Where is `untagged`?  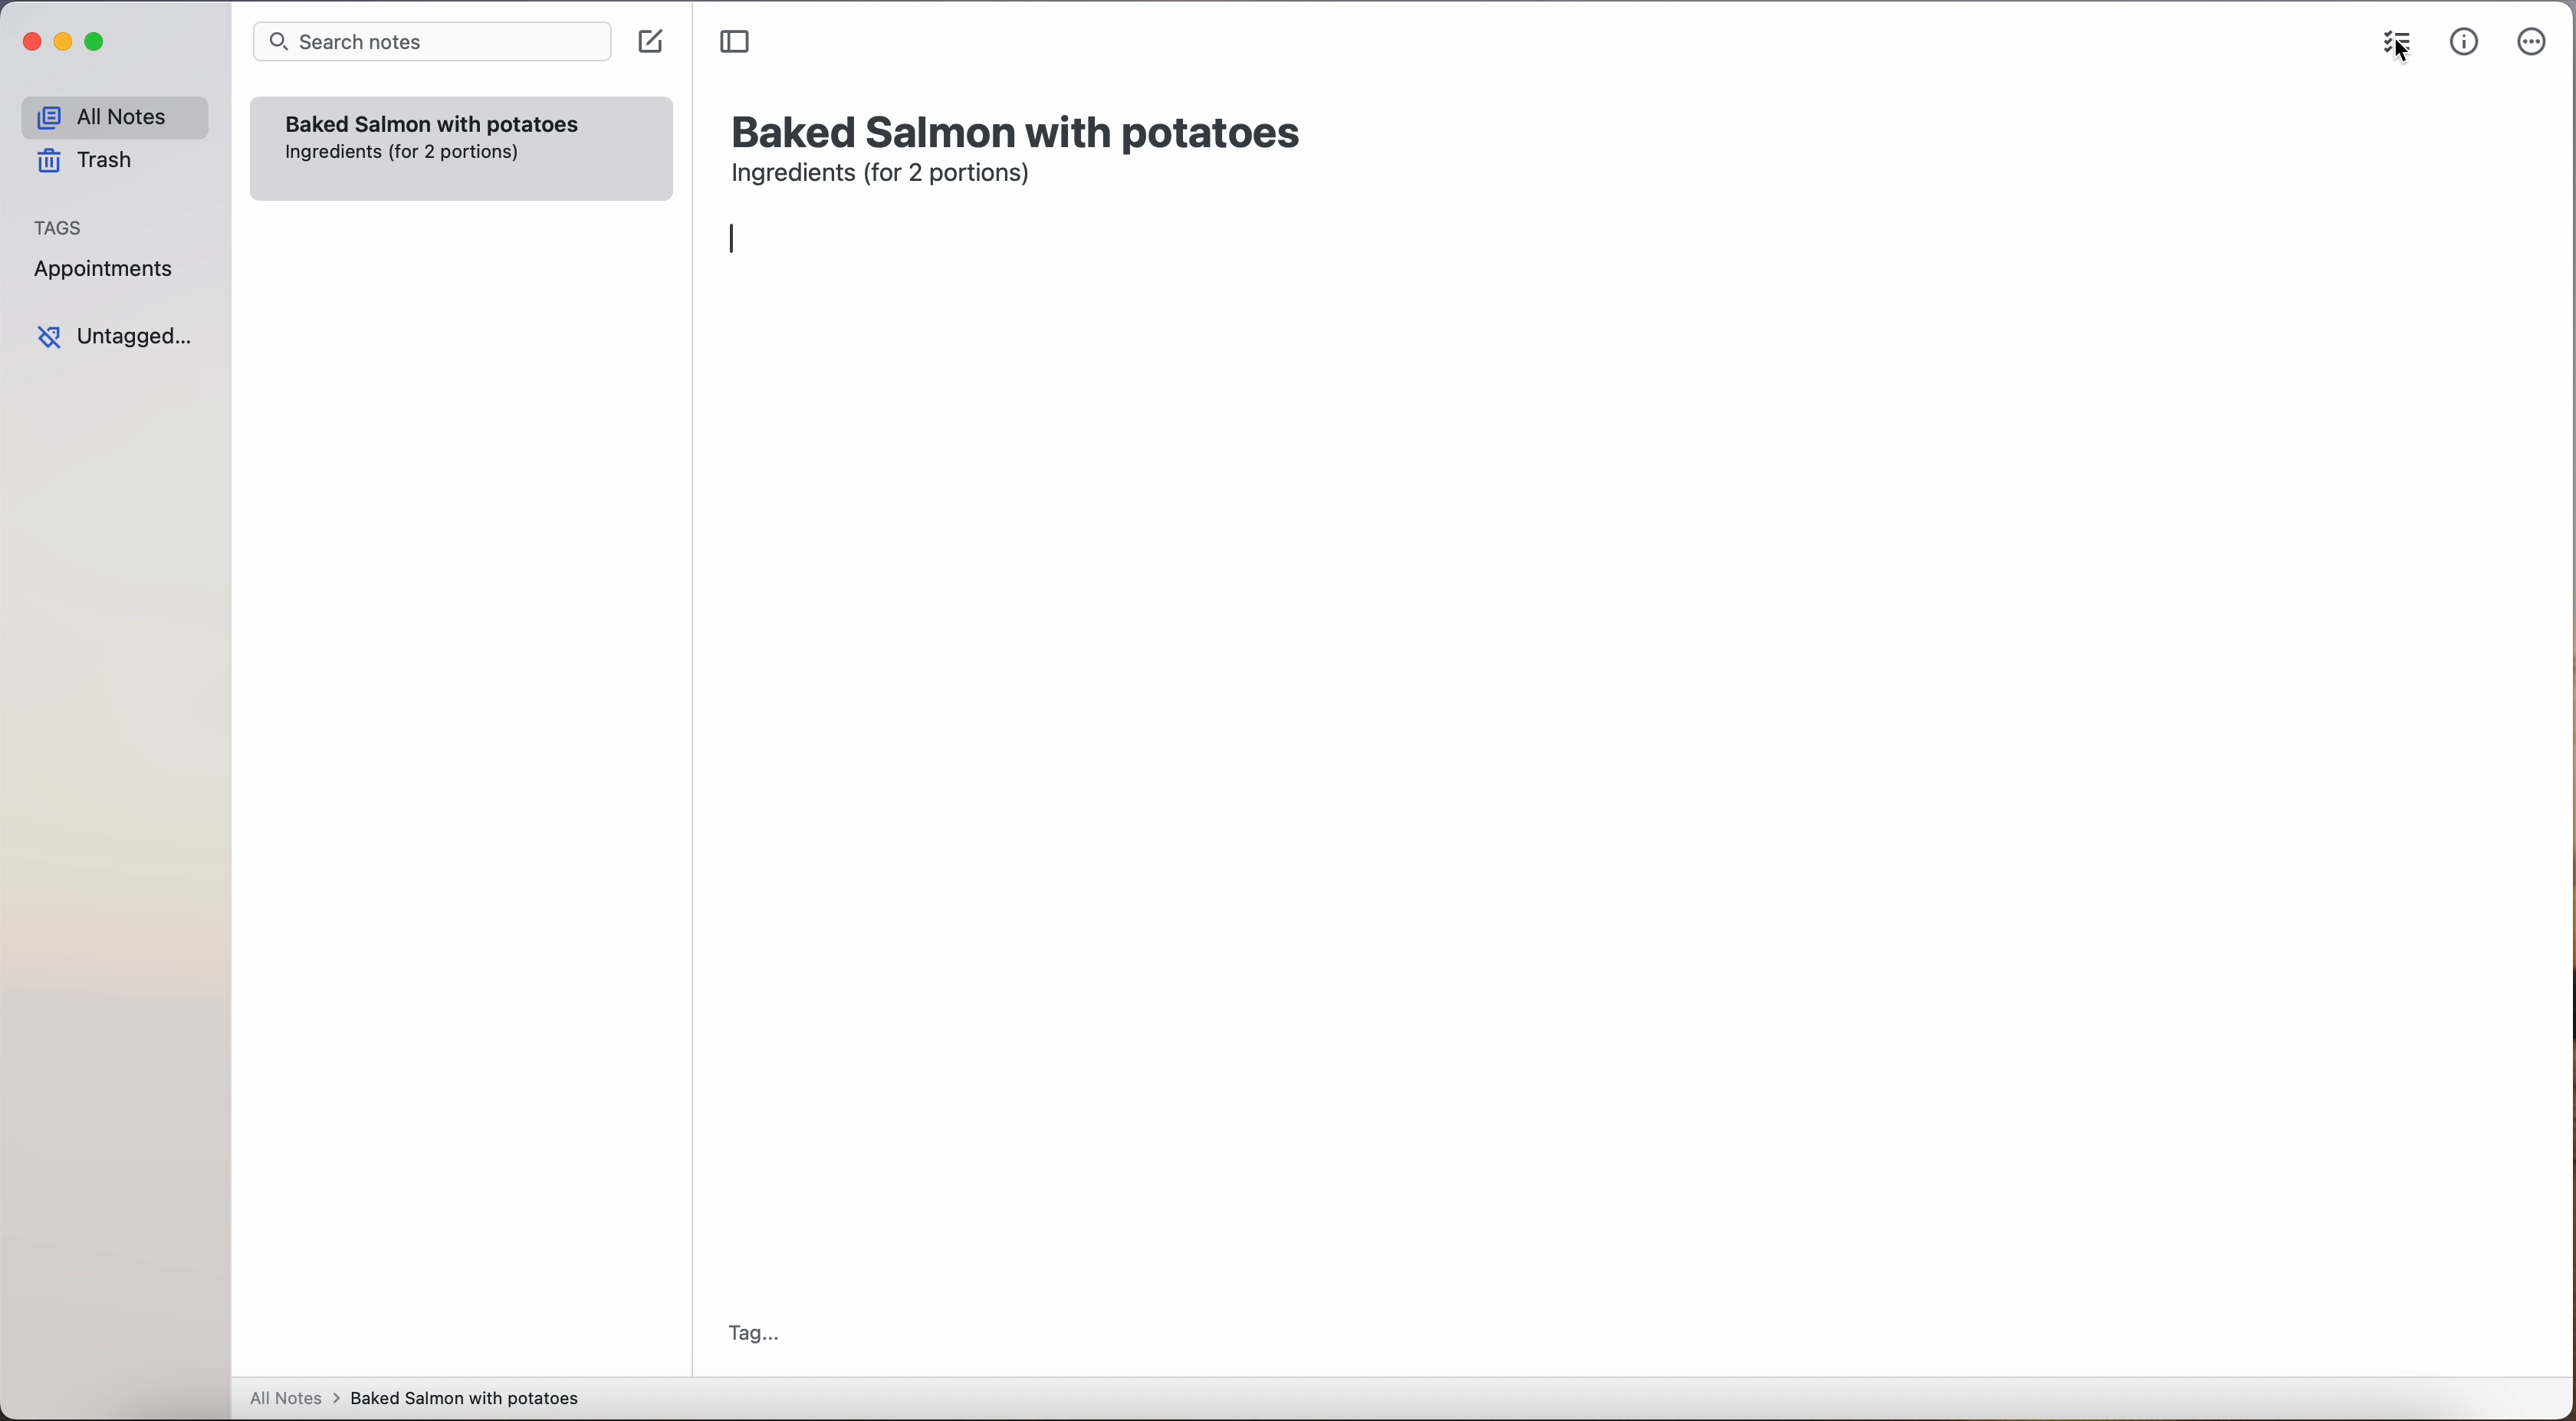 untagged is located at coordinates (117, 336).